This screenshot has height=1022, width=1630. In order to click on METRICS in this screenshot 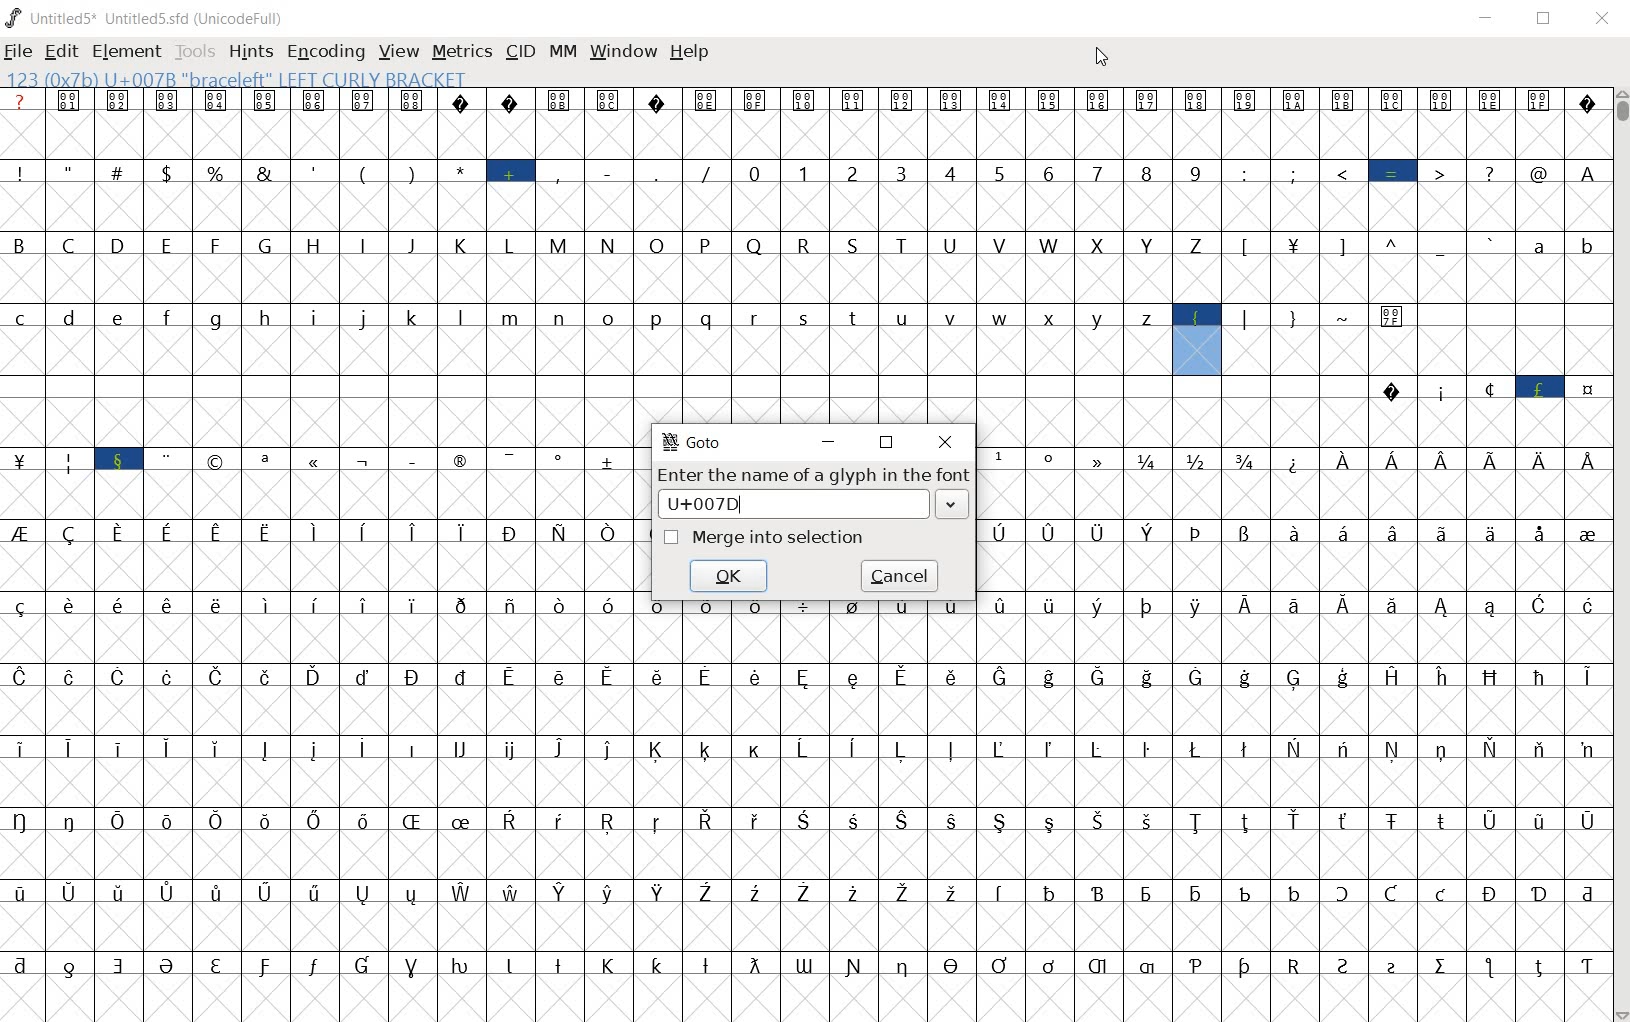, I will do `click(461, 53)`.